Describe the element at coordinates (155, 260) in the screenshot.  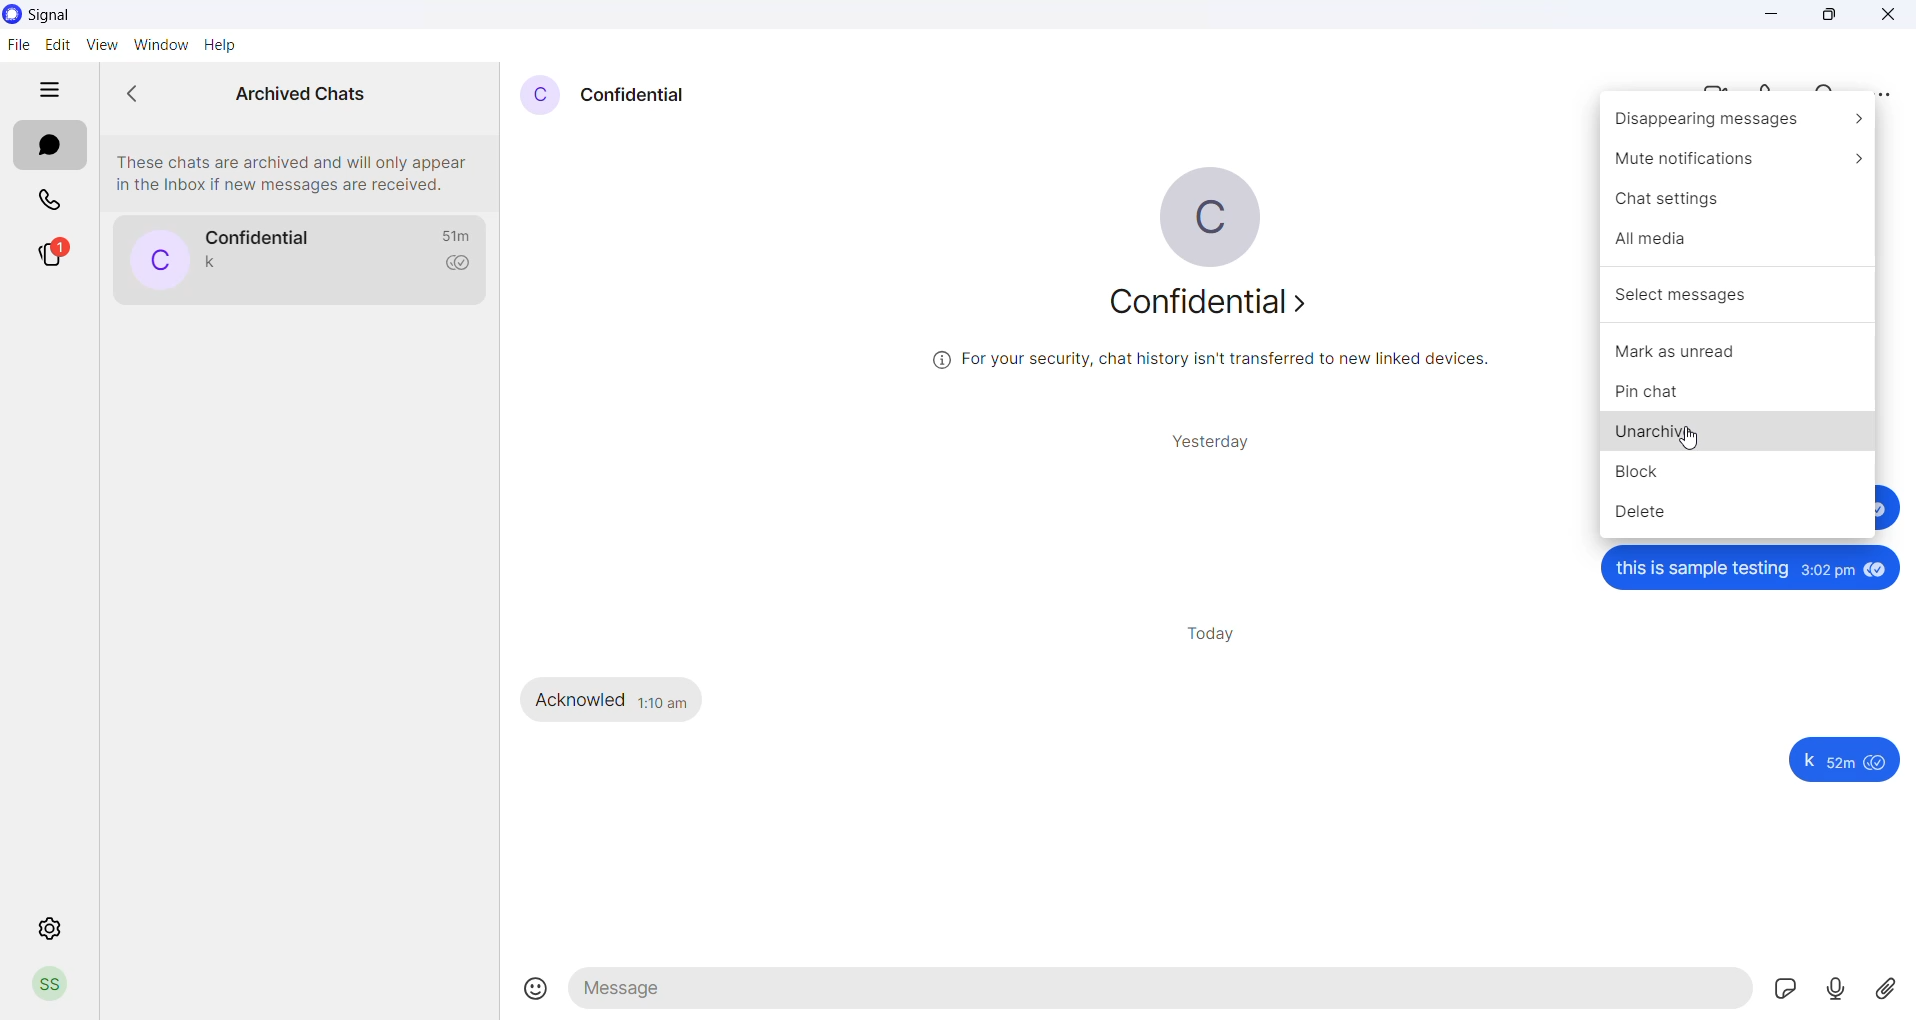
I see `profile picture` at that location.